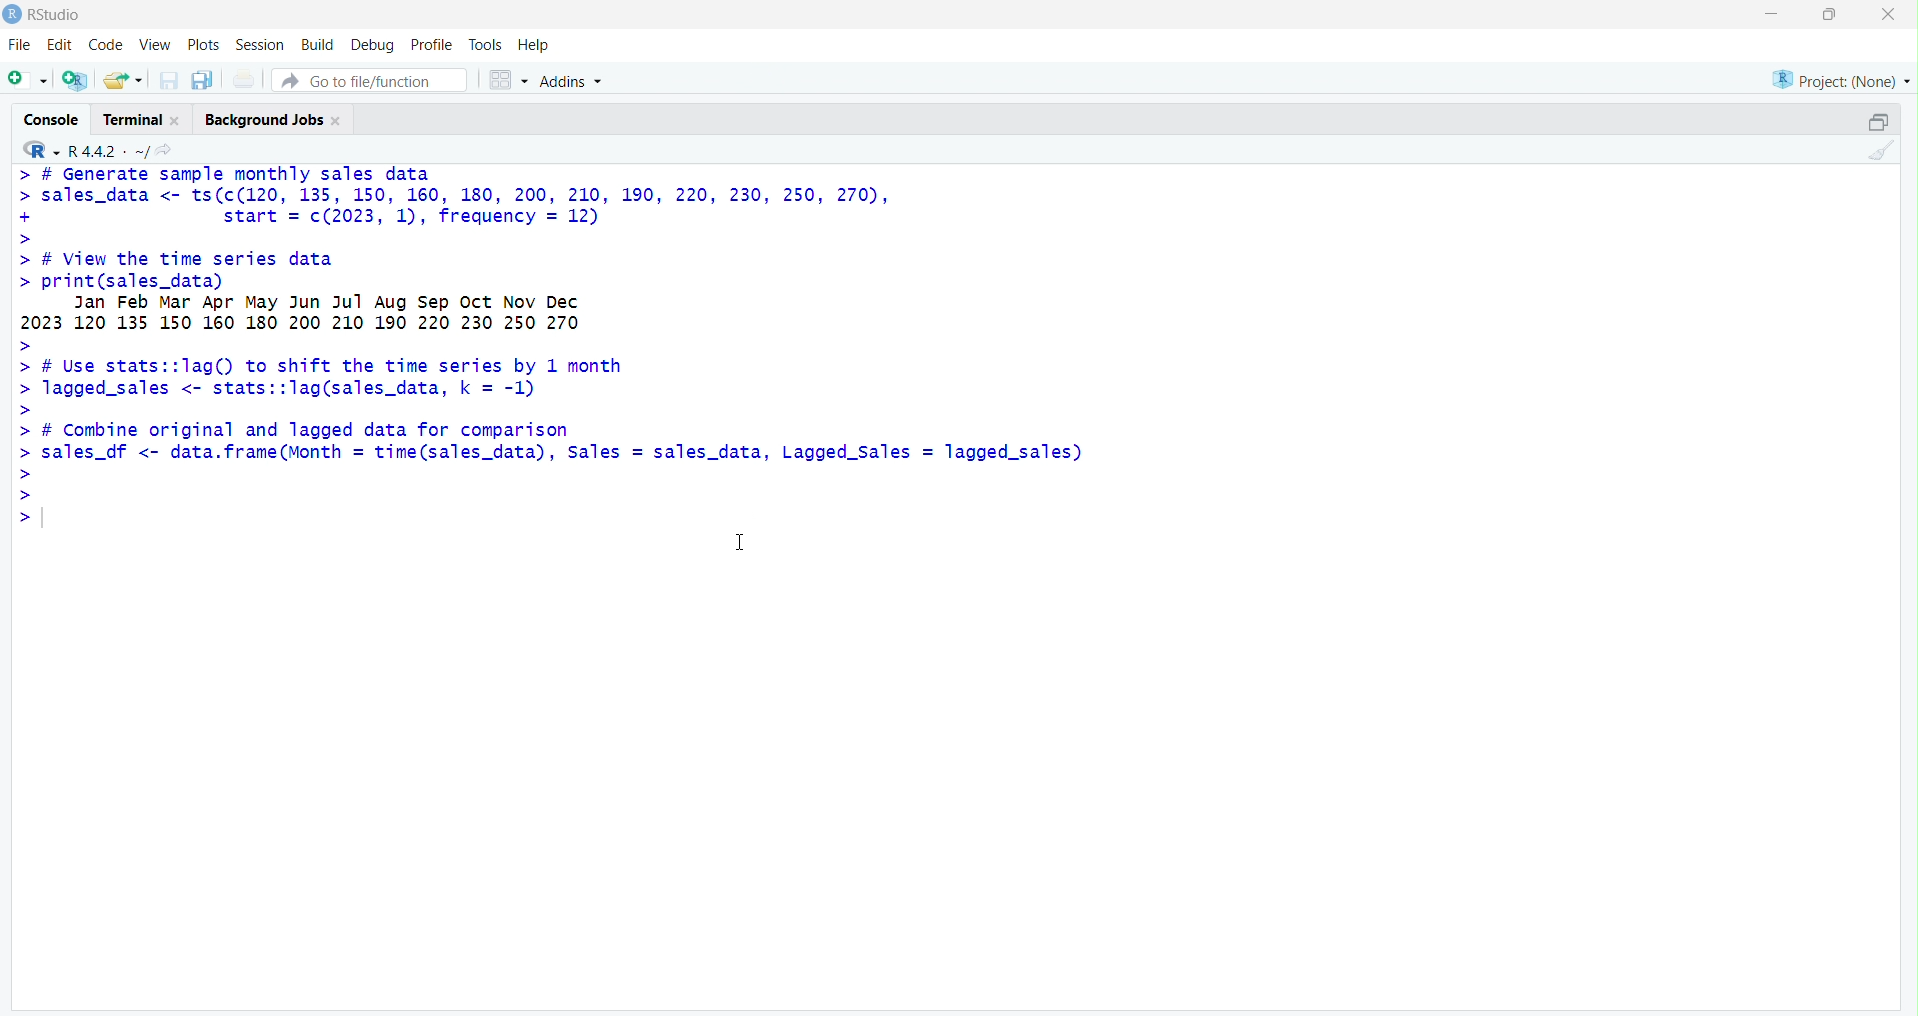  I want to click on maximize, so click(1828, 14).